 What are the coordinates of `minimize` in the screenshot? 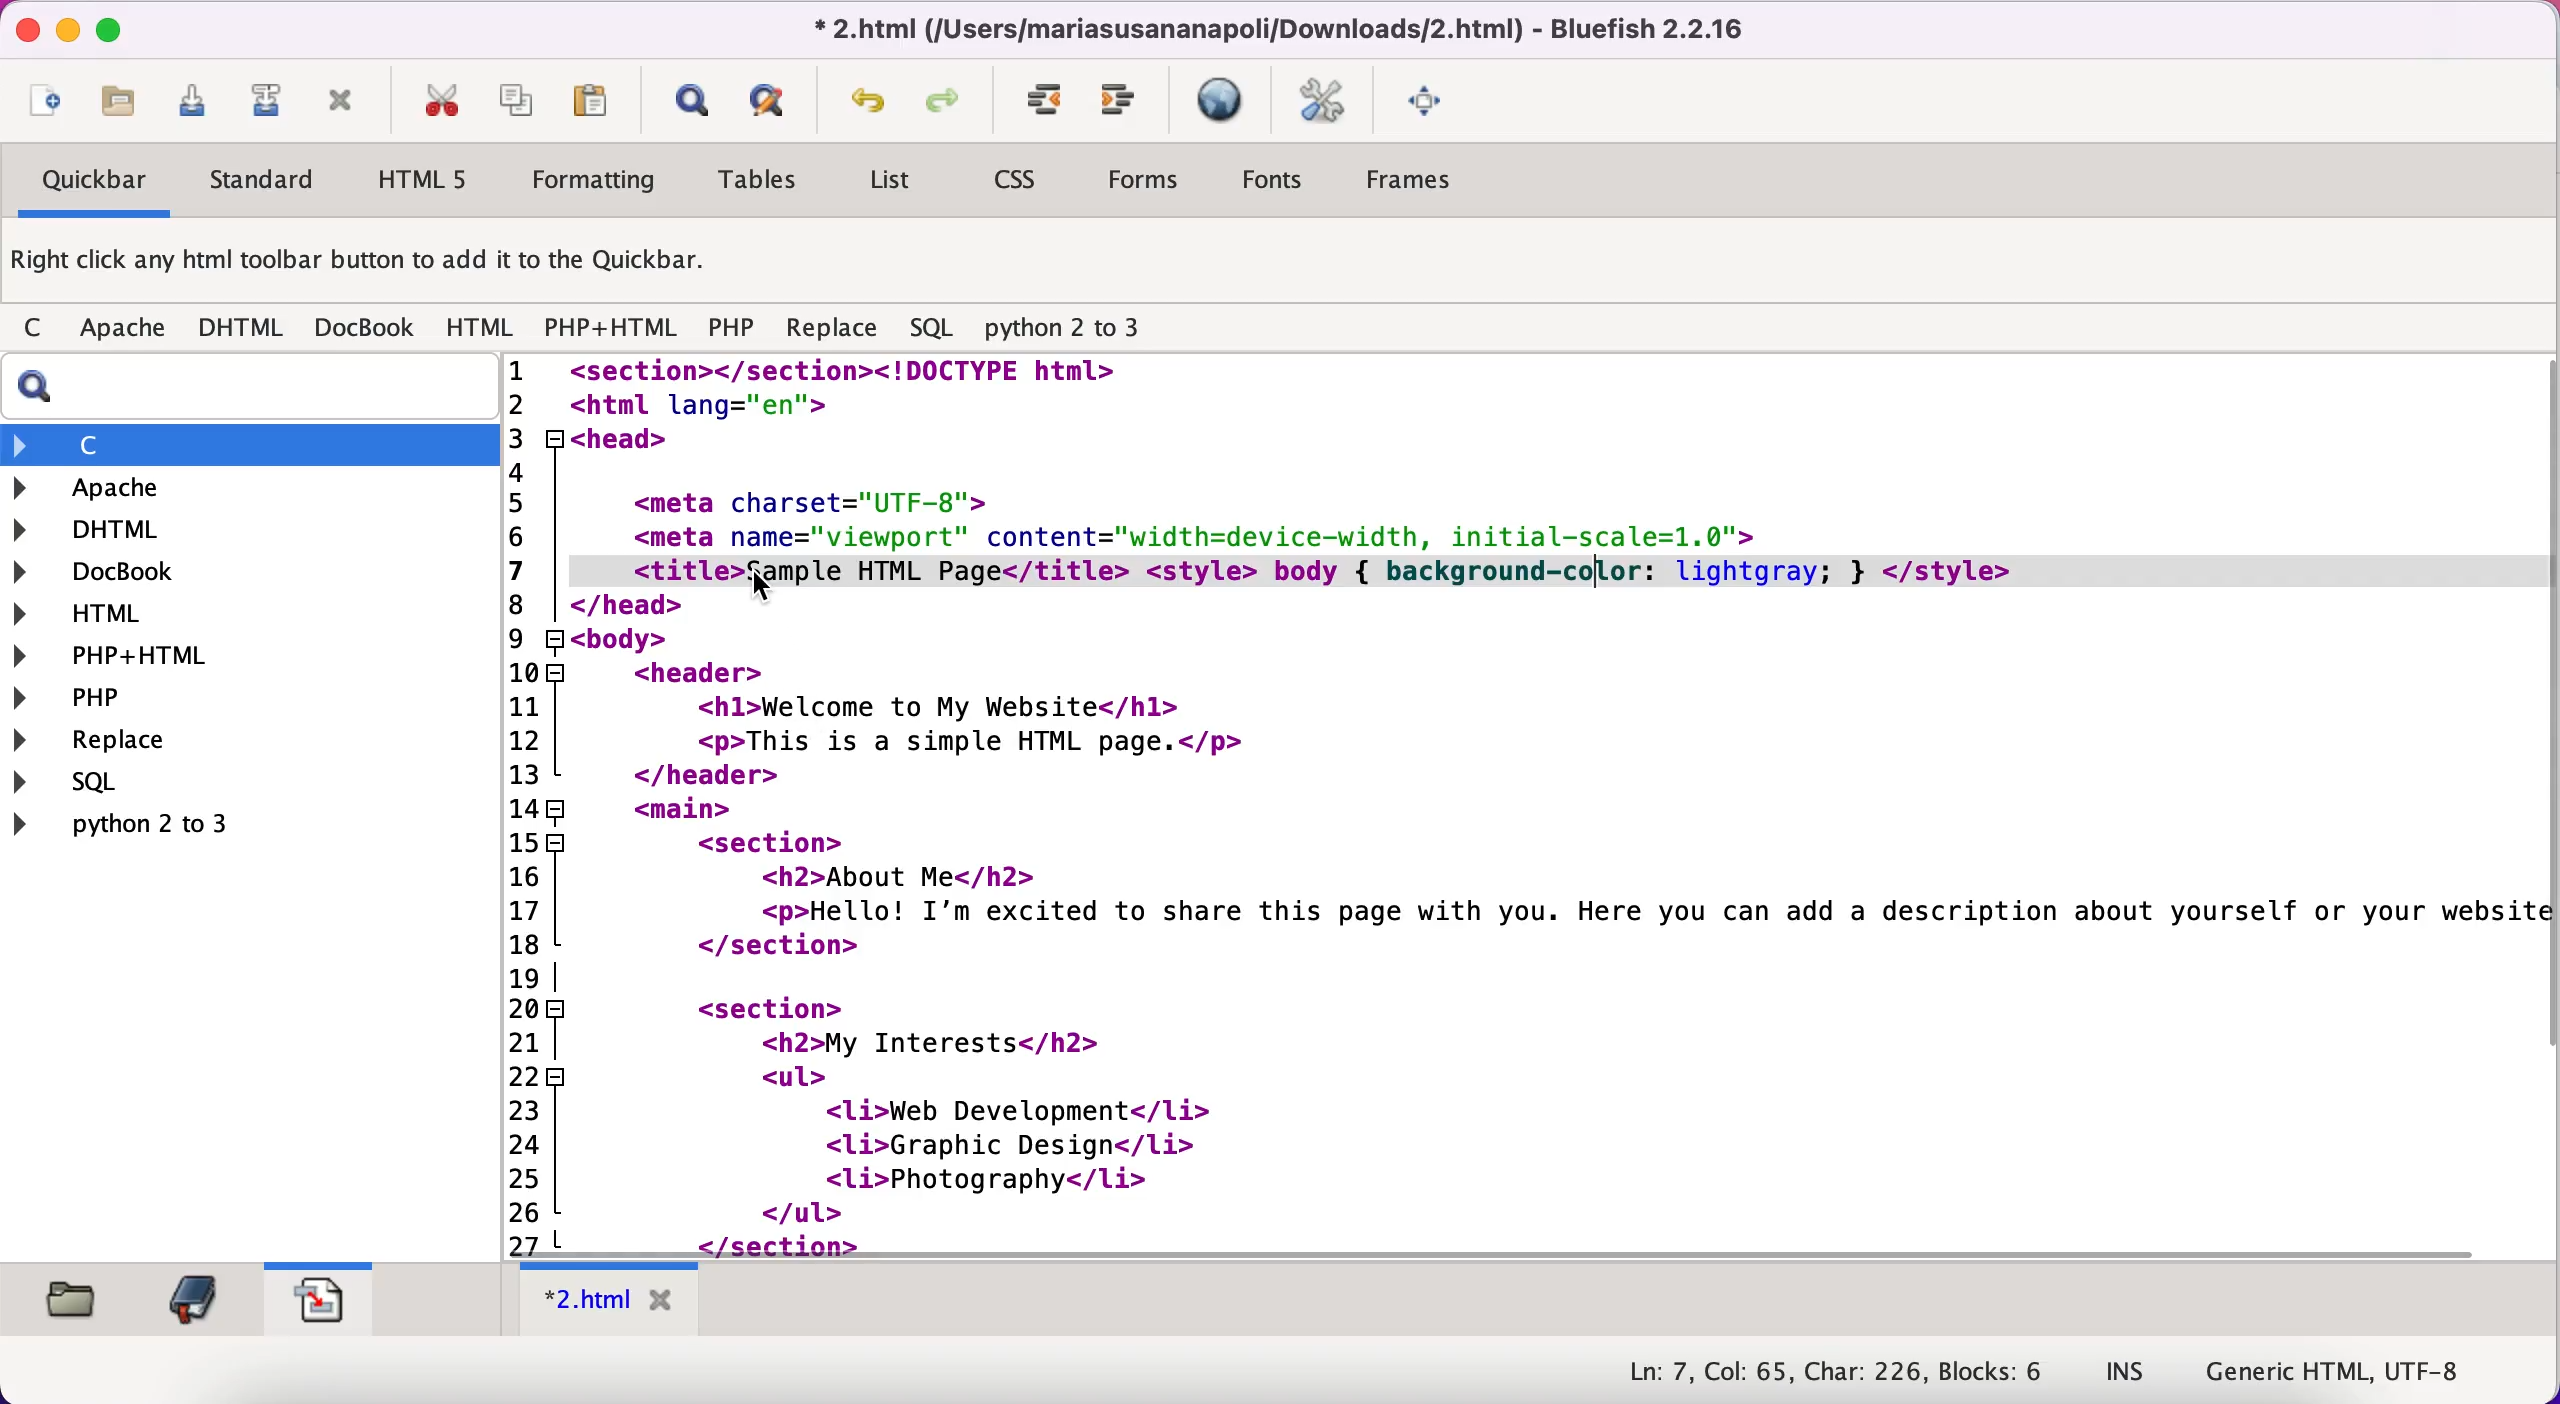 It's located at (66, 31).